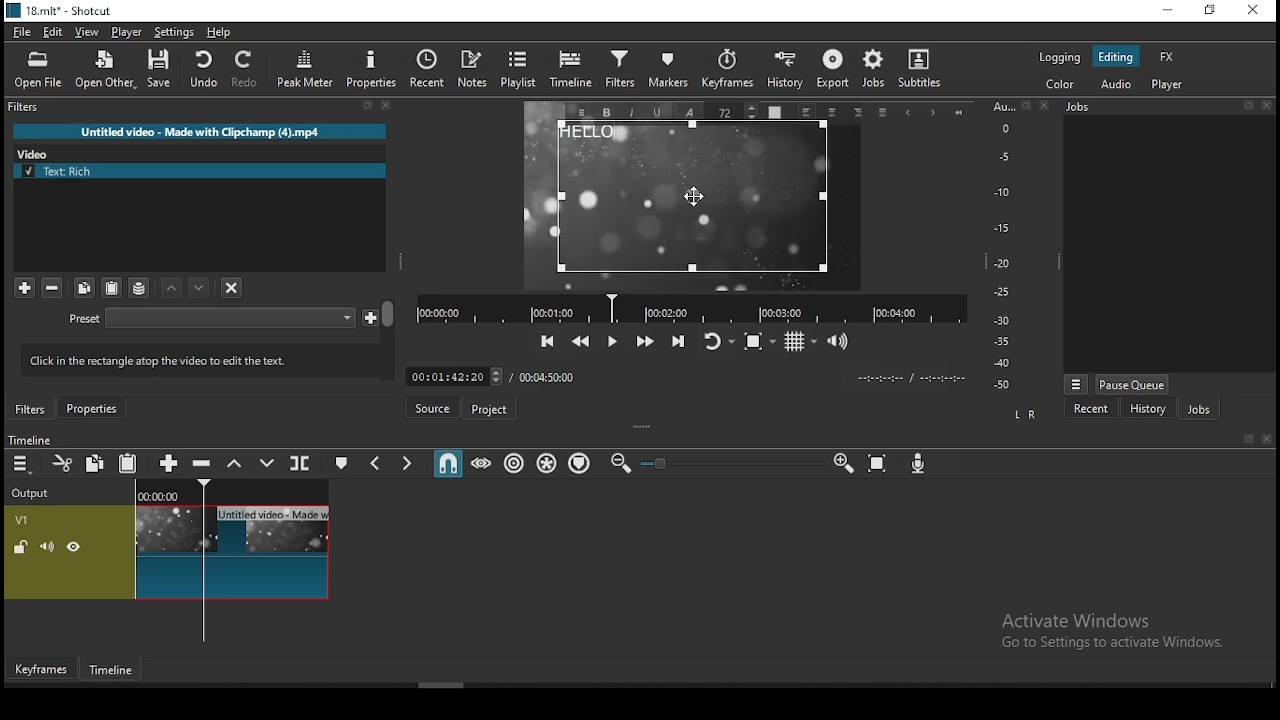 The image size is (1280, 720). I want to click on jobs, so click(875, 70).